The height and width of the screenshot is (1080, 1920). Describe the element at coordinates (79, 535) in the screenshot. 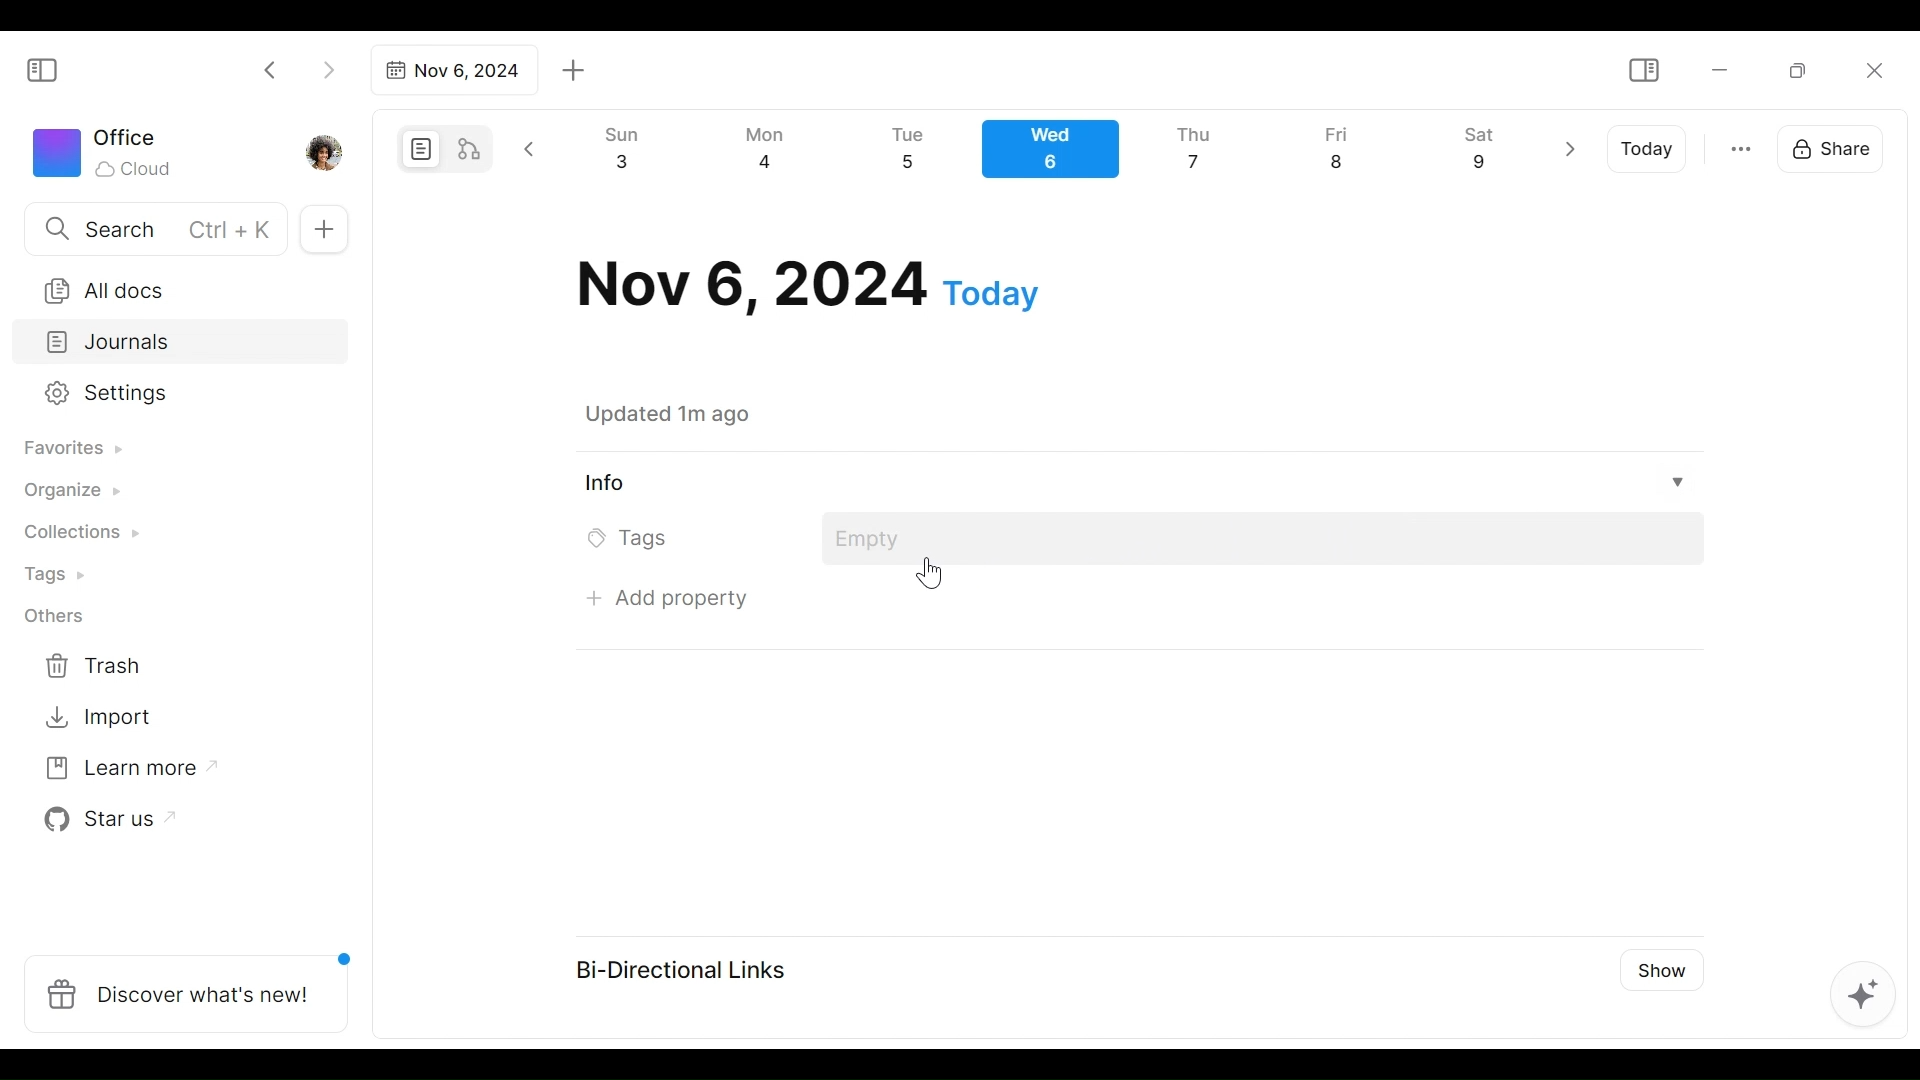

I see `Collections` at that location.